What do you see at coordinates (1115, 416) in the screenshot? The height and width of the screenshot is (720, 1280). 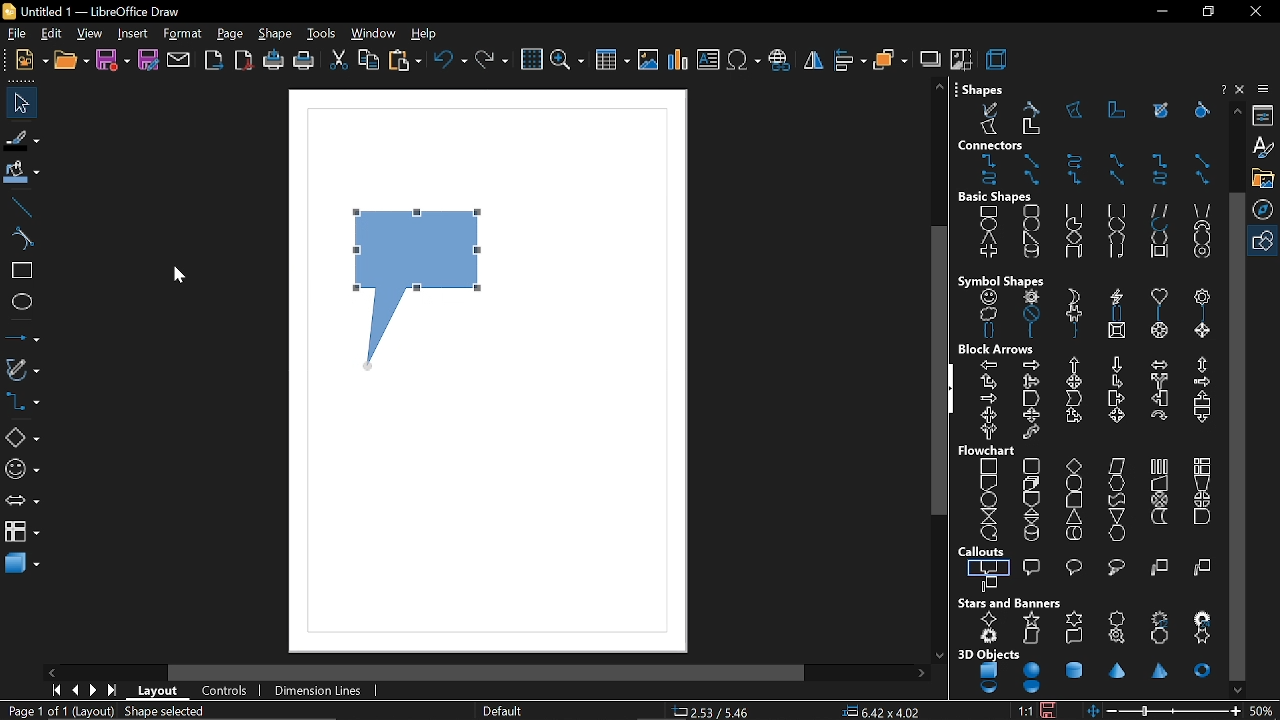 I see `4 way arrow callout` at bounding box center [1115, 416].